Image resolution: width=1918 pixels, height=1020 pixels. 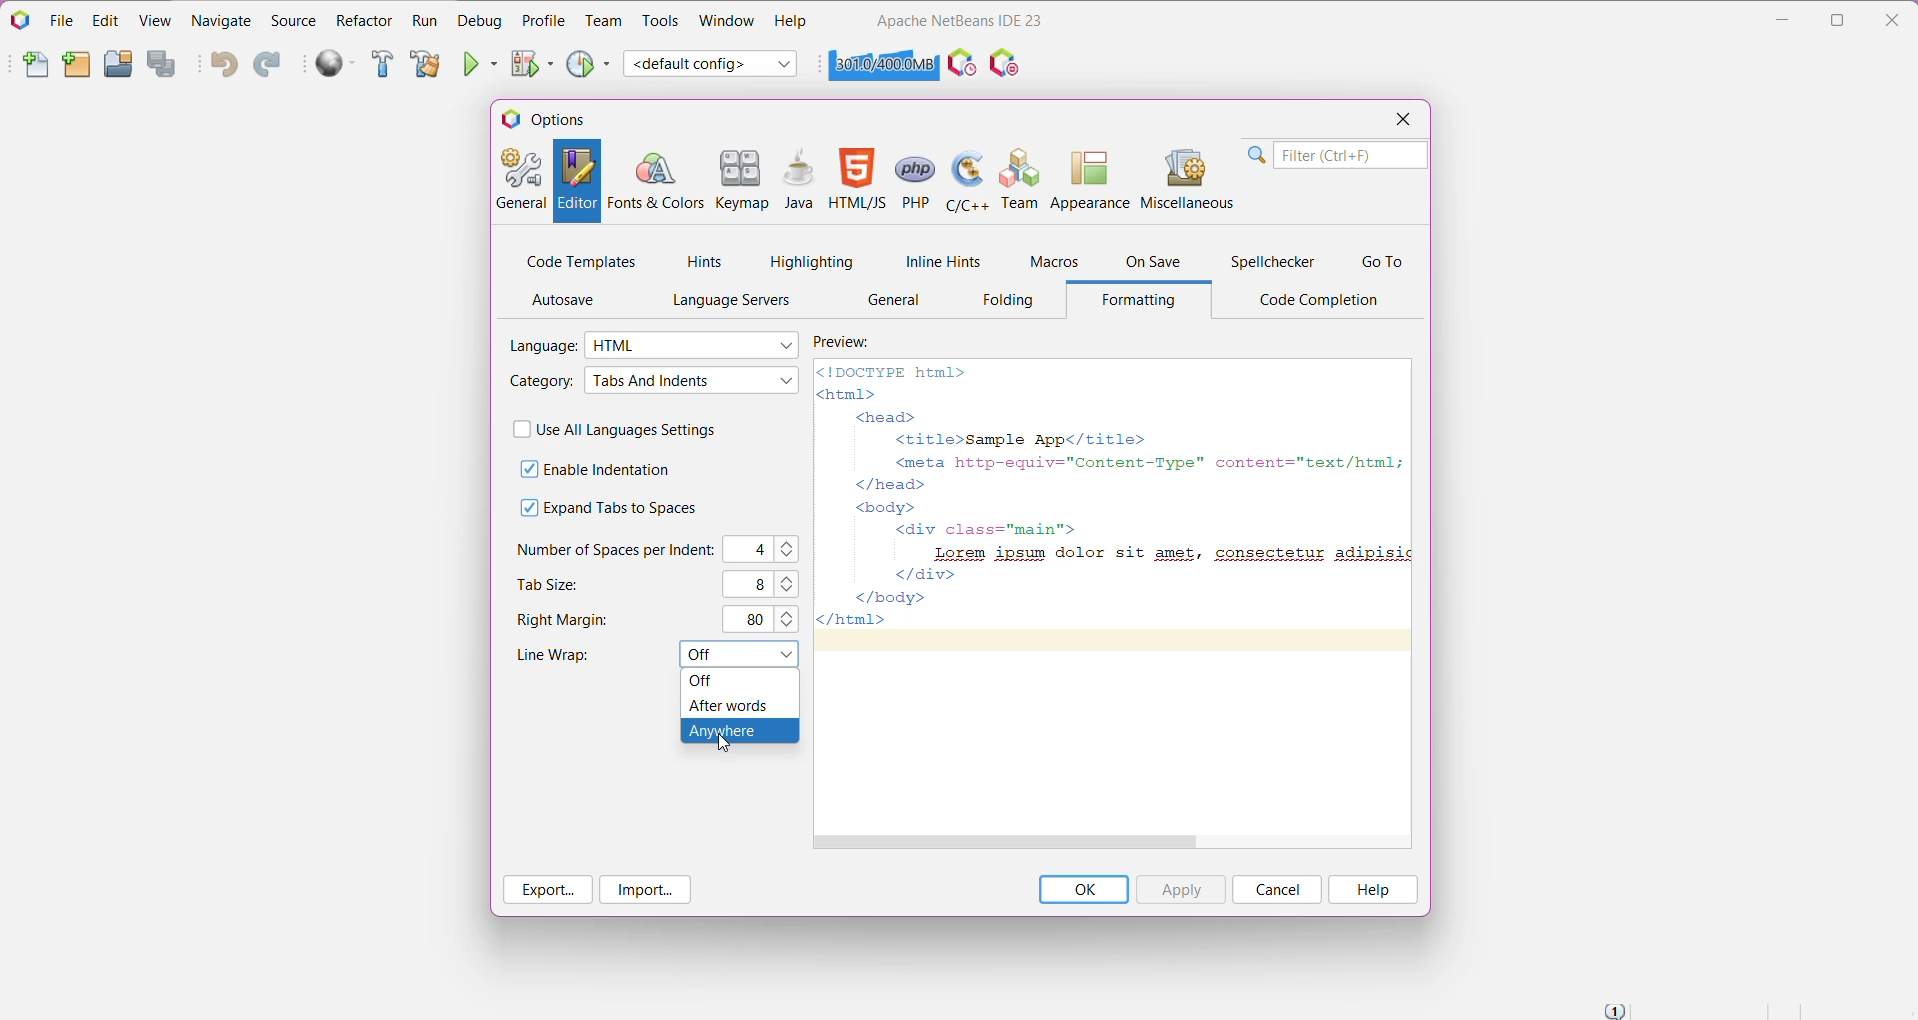 What do you see at coordinates (1112, 842) in the screenshot?
I see `Horizontal Scroll Bar` at bounding box center [1112, 842].